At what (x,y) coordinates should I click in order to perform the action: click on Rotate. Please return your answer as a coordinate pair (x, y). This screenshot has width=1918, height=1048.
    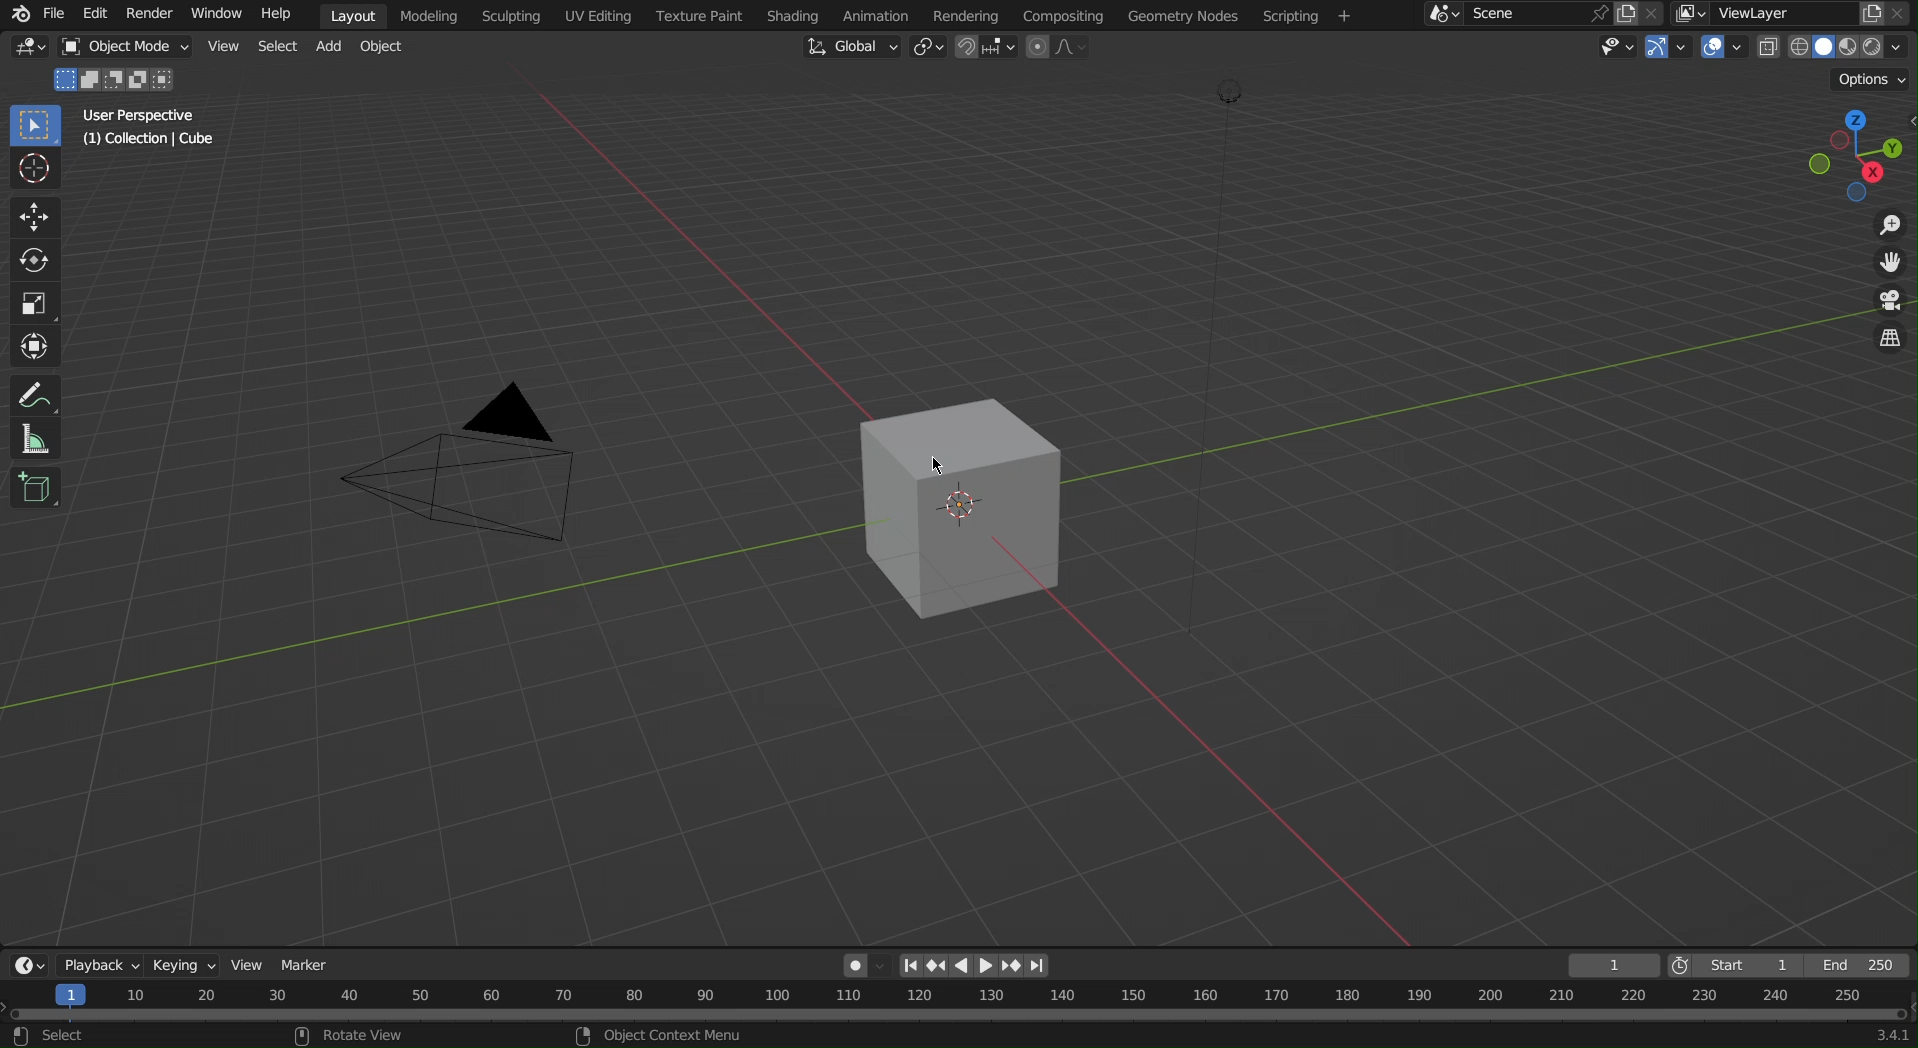
    Looking at the image, I should click on (31, 258).